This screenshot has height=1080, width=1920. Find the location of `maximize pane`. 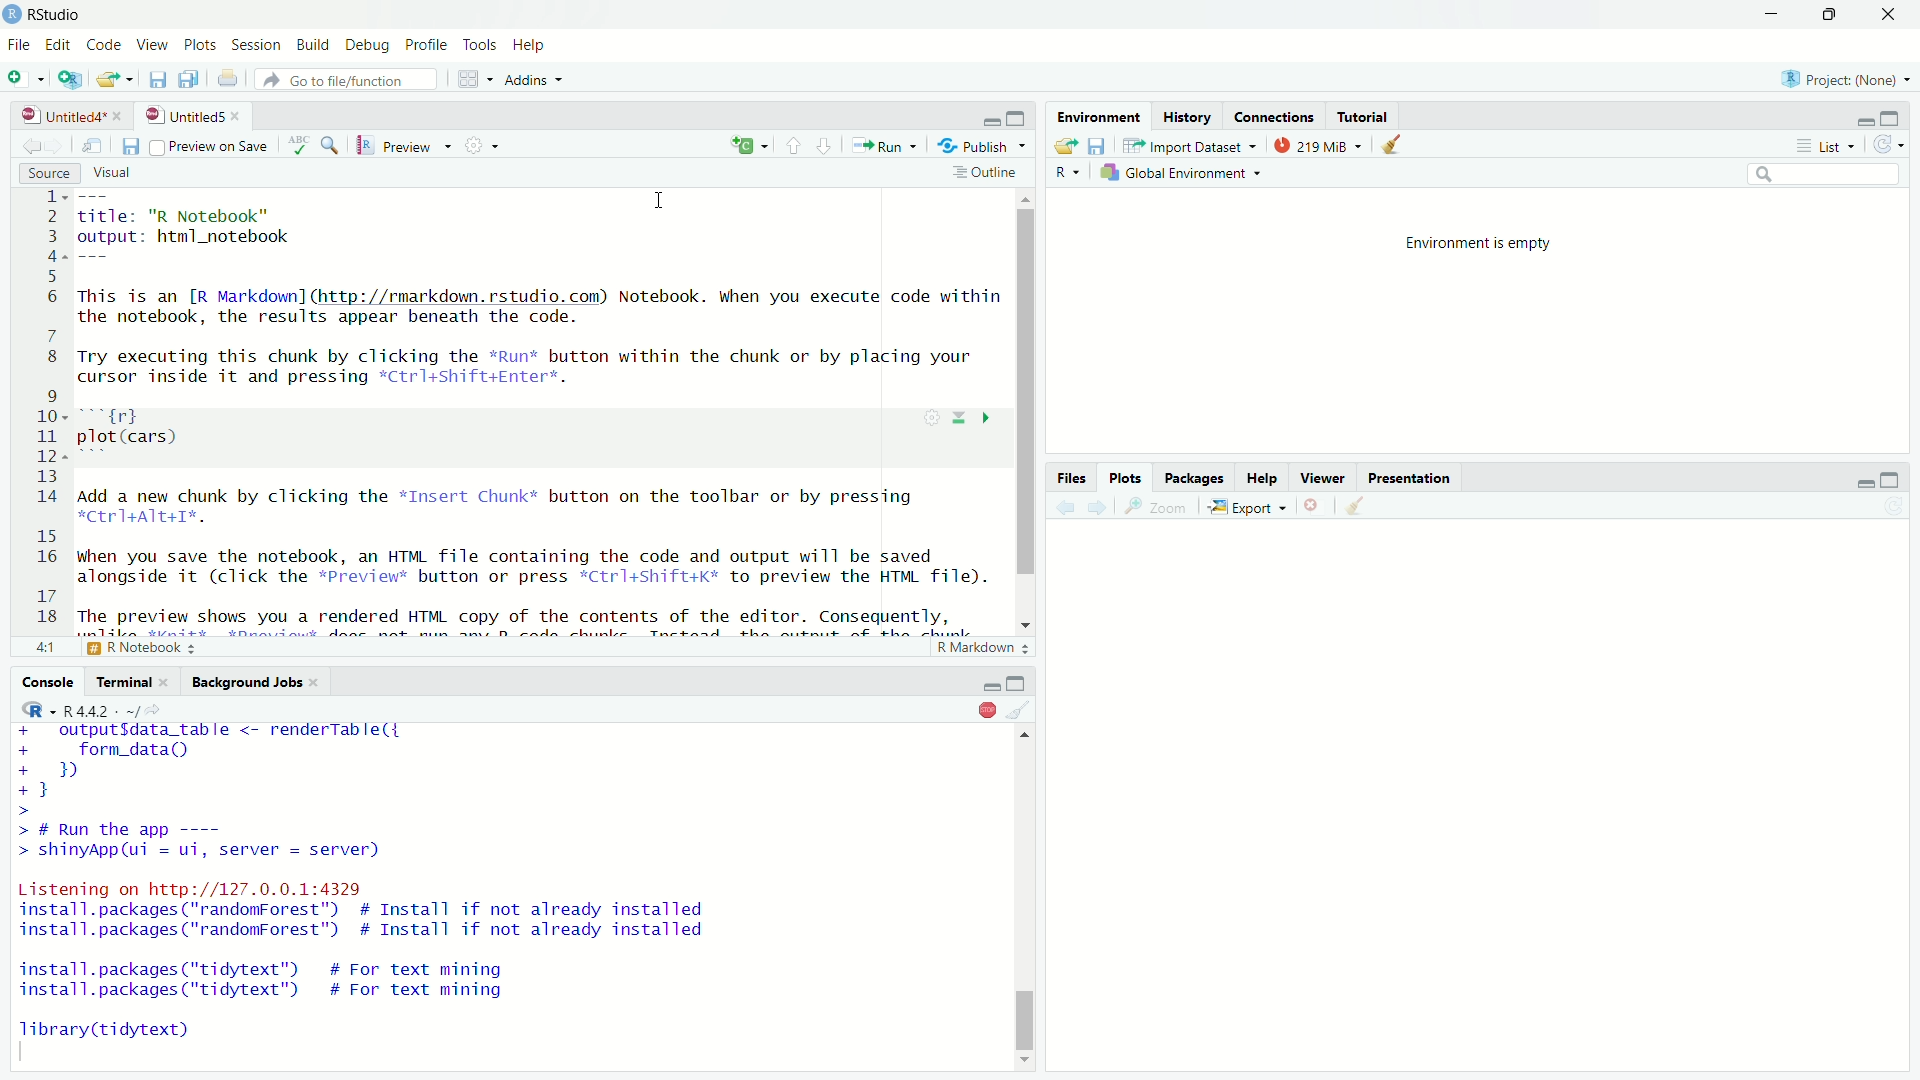

maximize pane is located at coordinates (1021, 116).